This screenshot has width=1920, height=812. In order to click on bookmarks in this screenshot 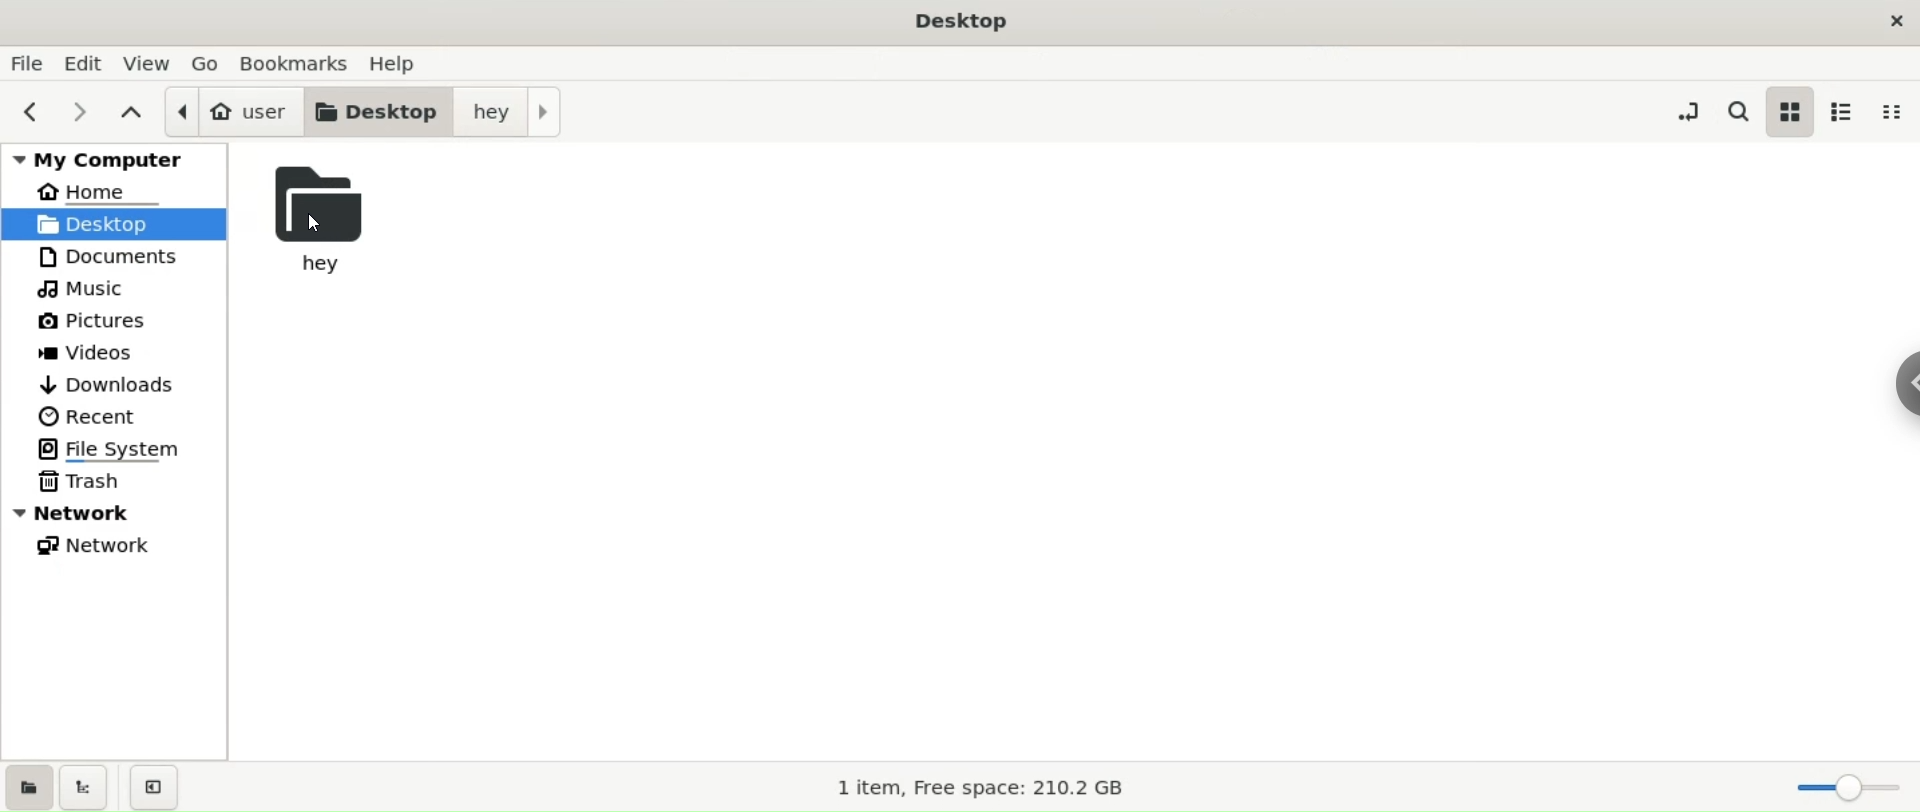, I will do `click(297, 62)`.